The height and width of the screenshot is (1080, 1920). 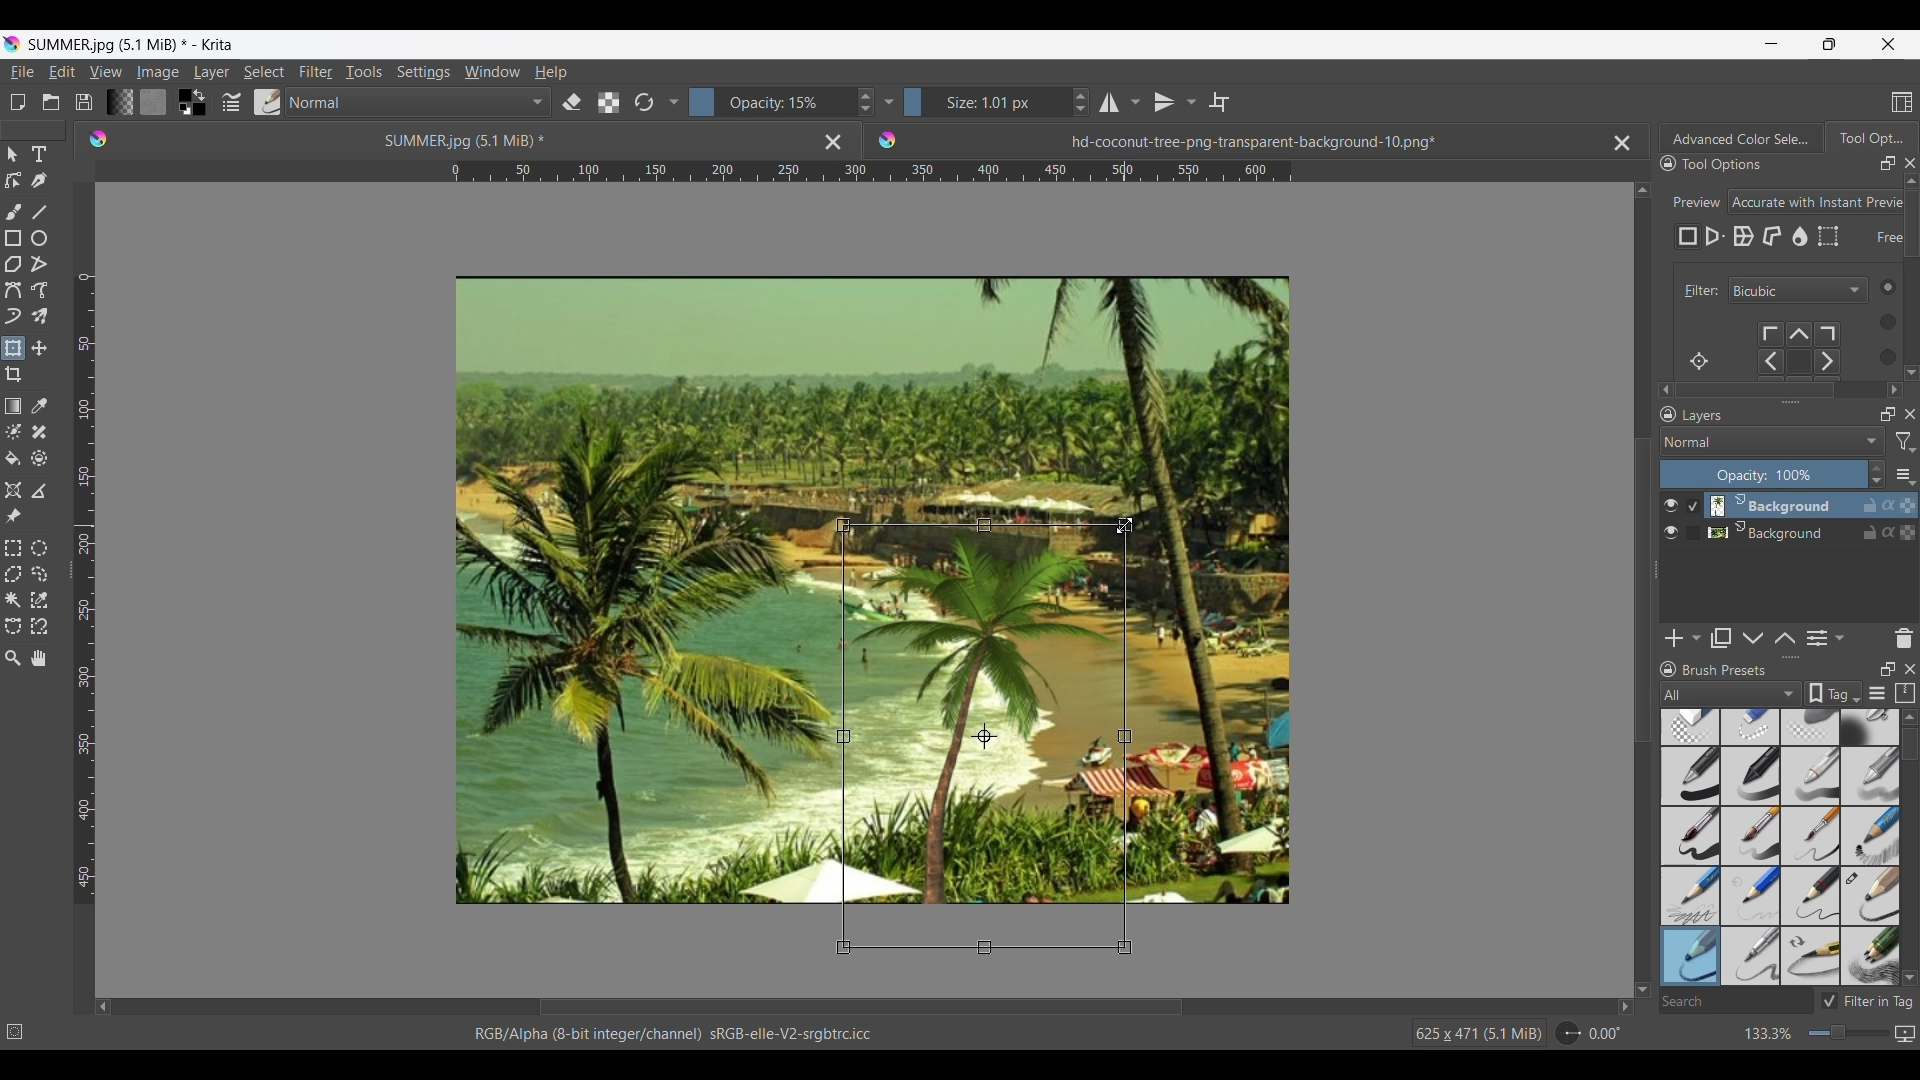 I want to click on Quick slide to top, so click(x=1909, y=717).